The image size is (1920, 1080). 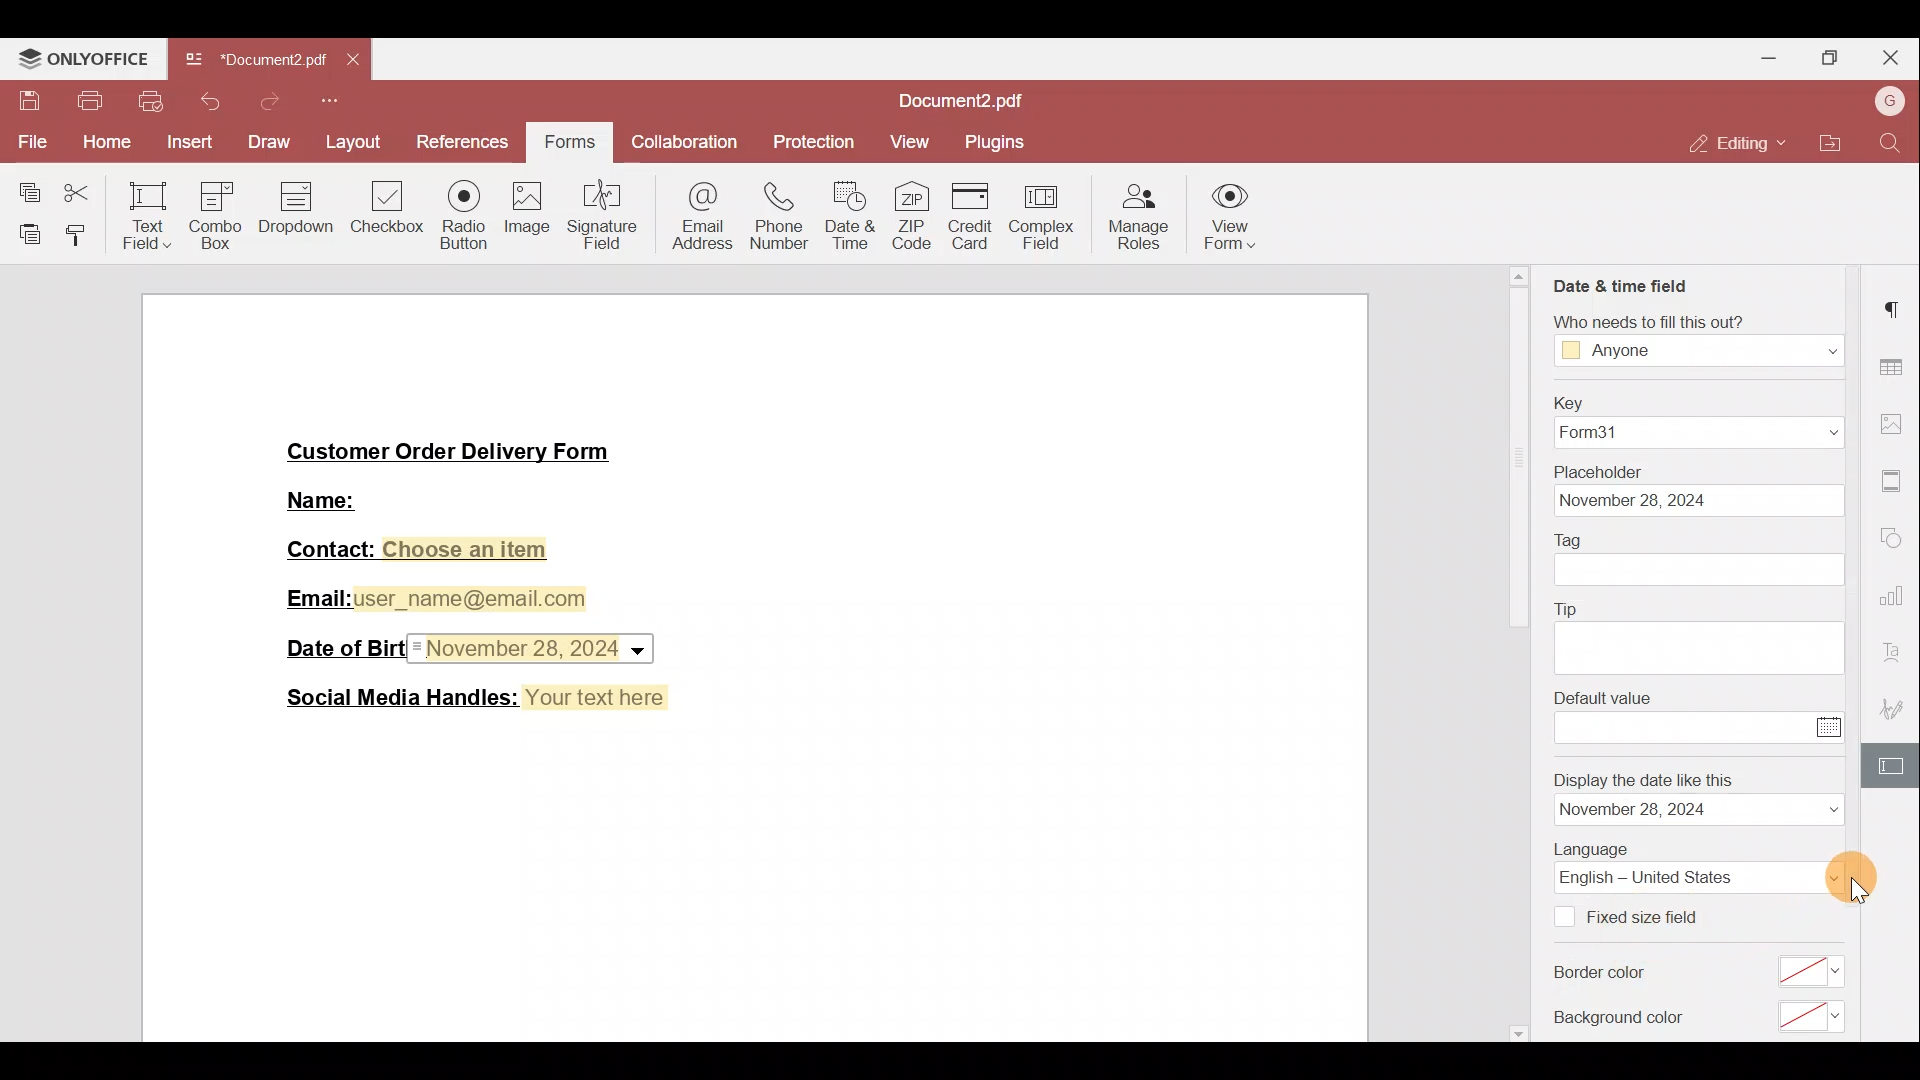 I want to click on Social Media Handles: Your text here, so click(x=477, y=696).